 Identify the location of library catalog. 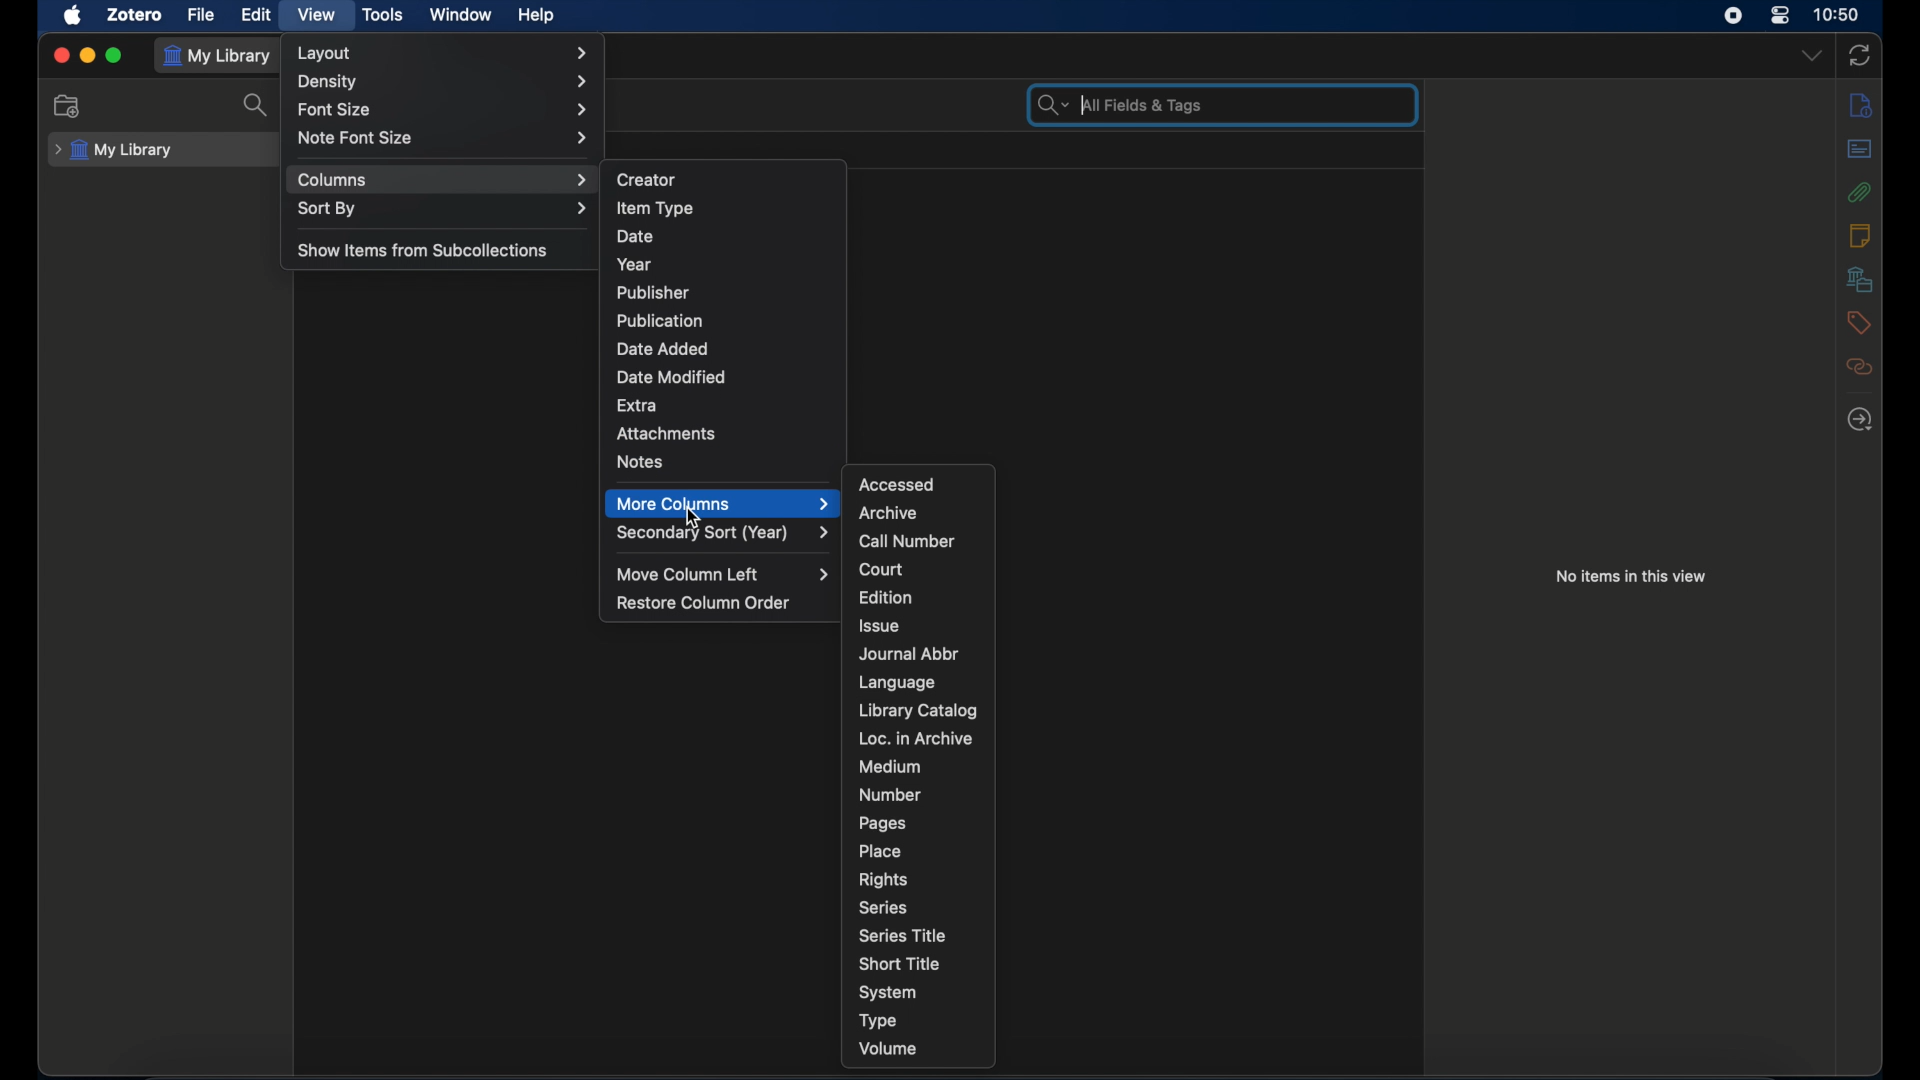
(918, 711).